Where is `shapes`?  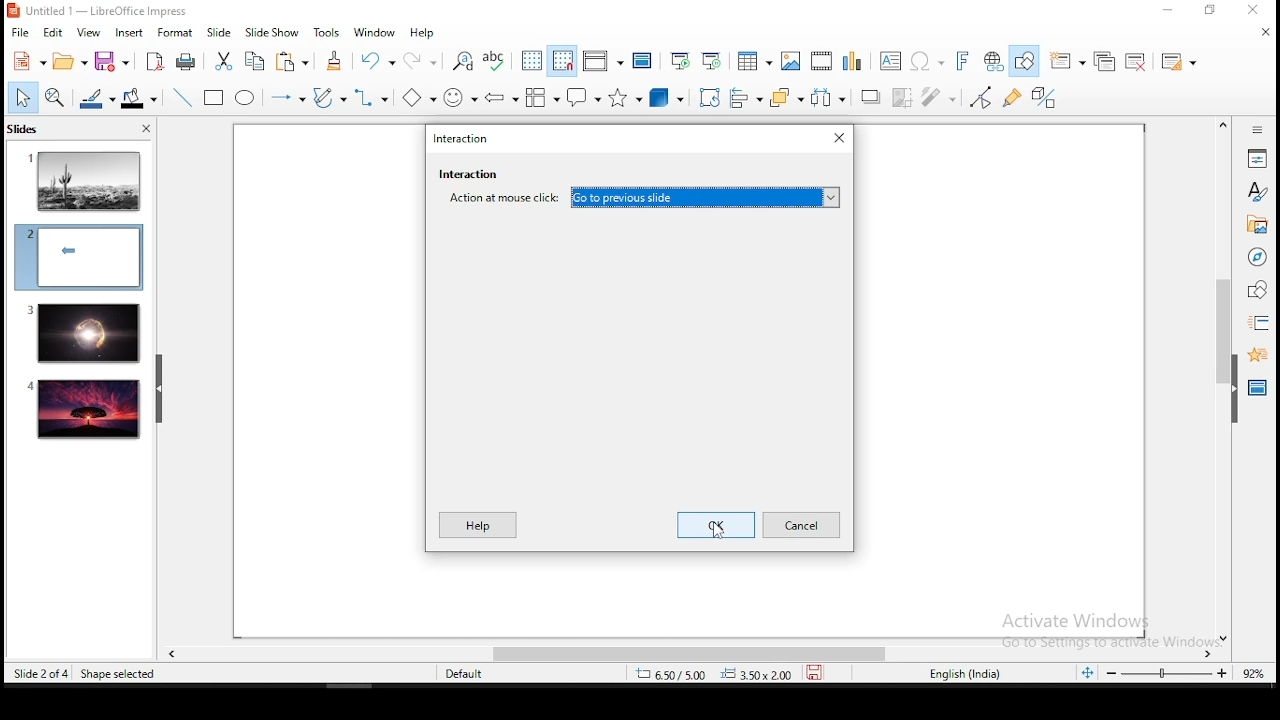
shapes is located at coordinates (1255, 290).